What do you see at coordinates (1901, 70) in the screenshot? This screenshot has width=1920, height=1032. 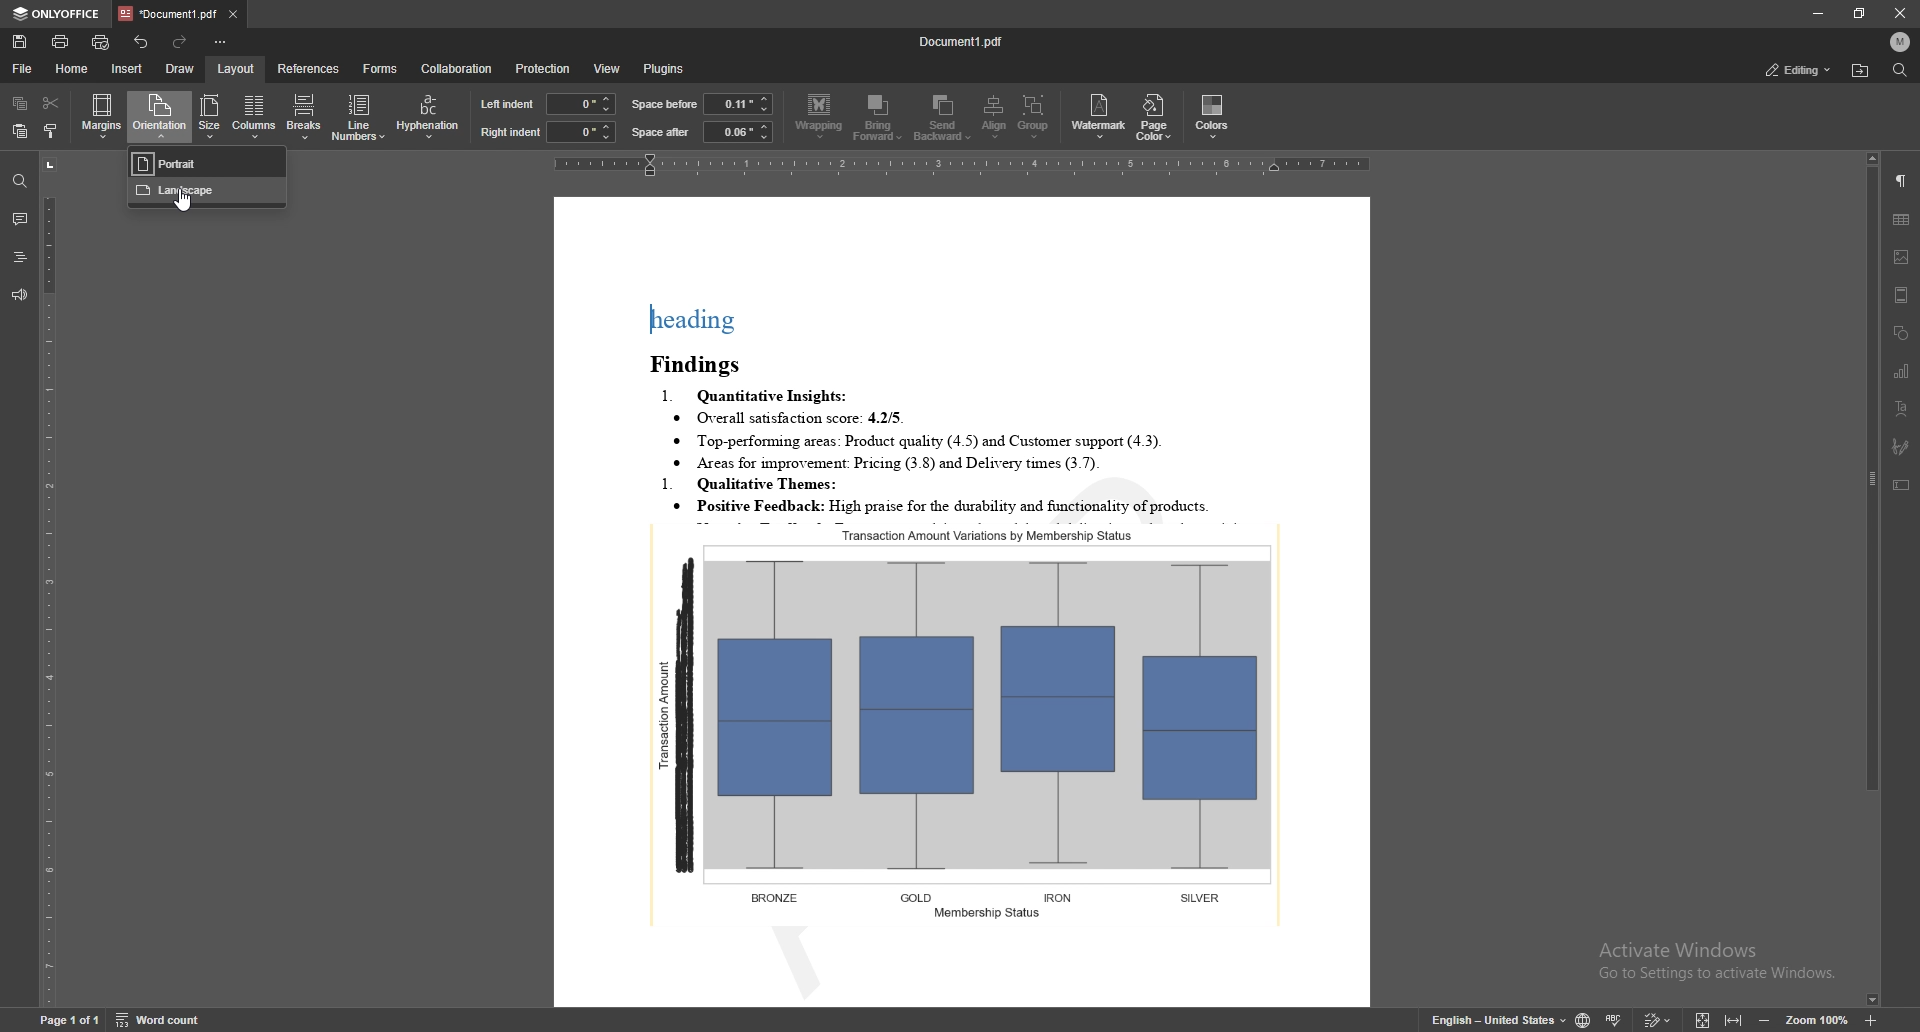 I see `find` at bounding box center [1901, 70].